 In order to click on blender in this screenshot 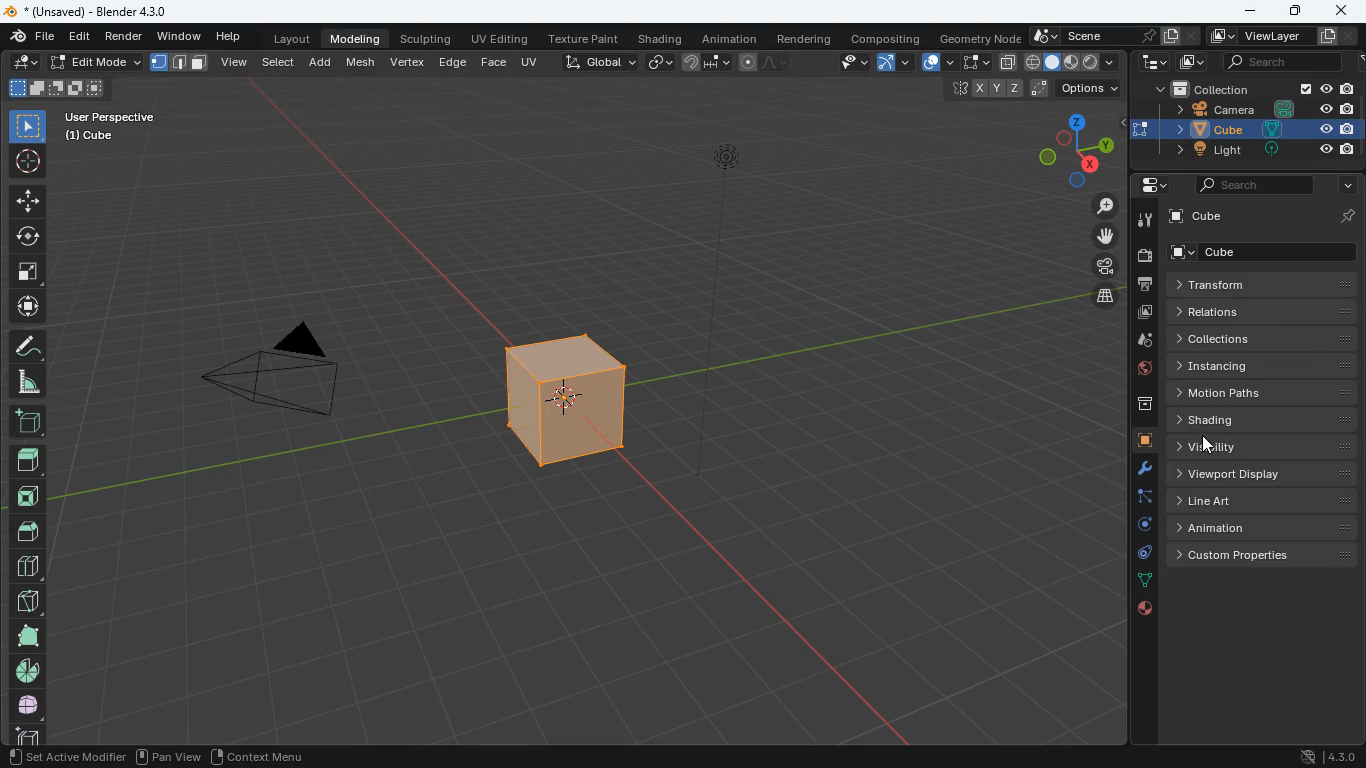, I will do `click(93, 12)`.